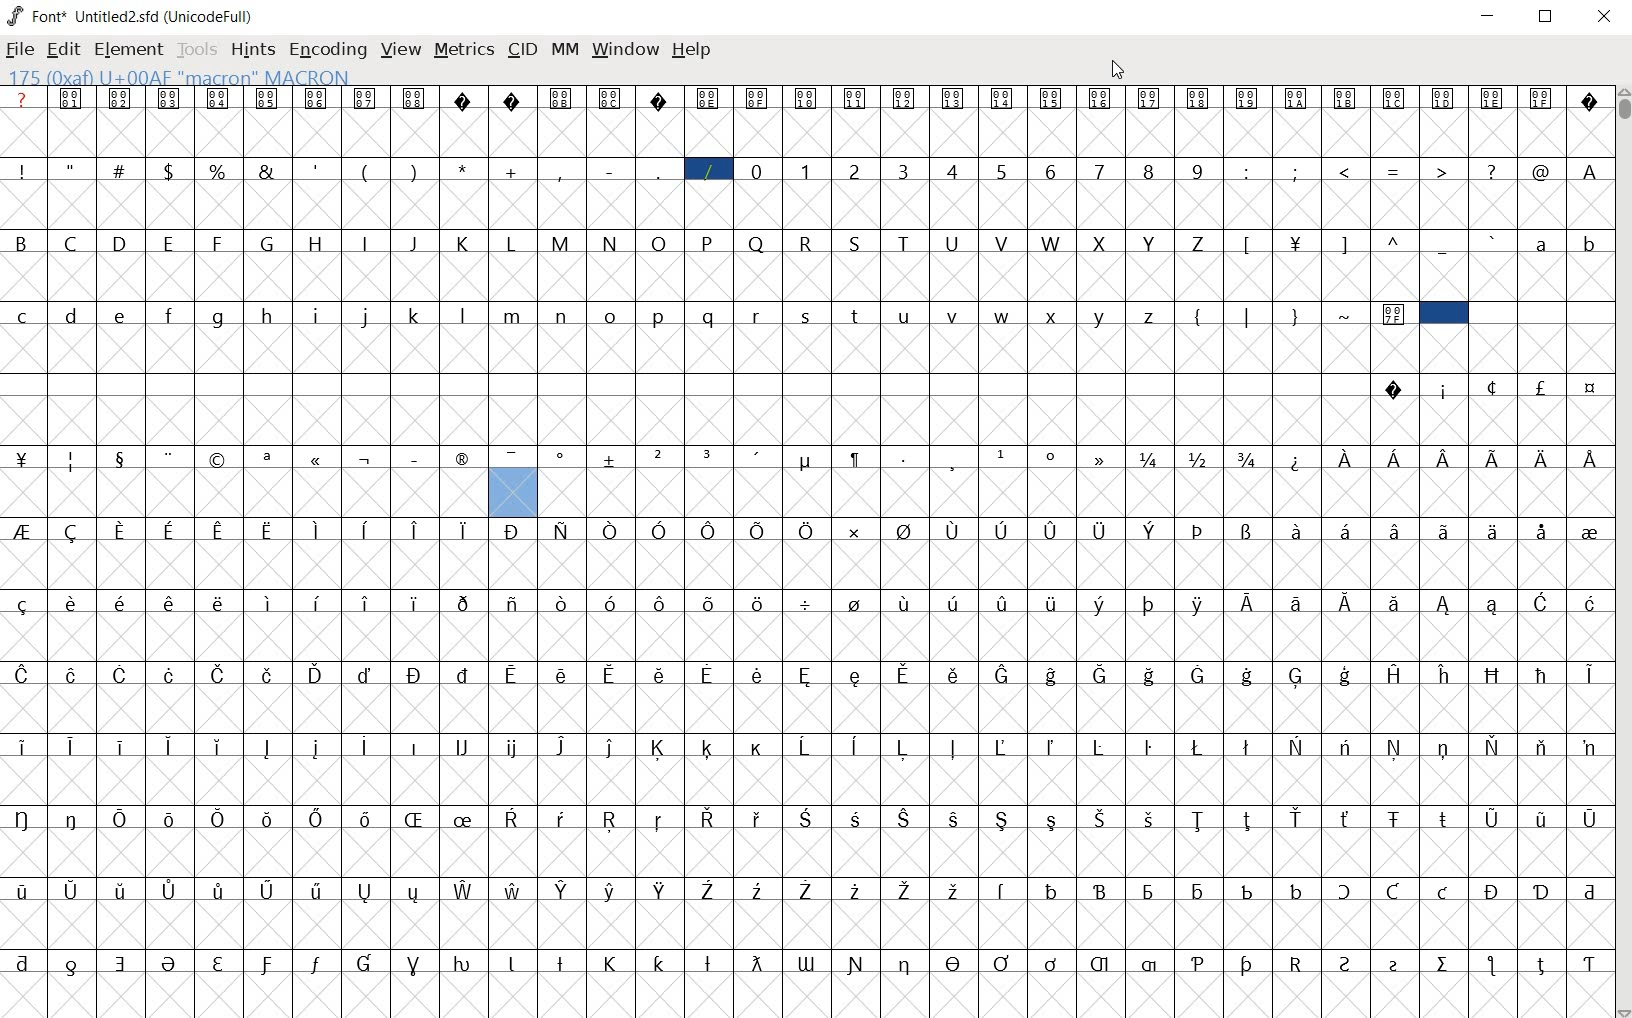 Image resolution: width=1632 pixels, height=1018 pixels. I want to click on Symbol, so click(20, 891).